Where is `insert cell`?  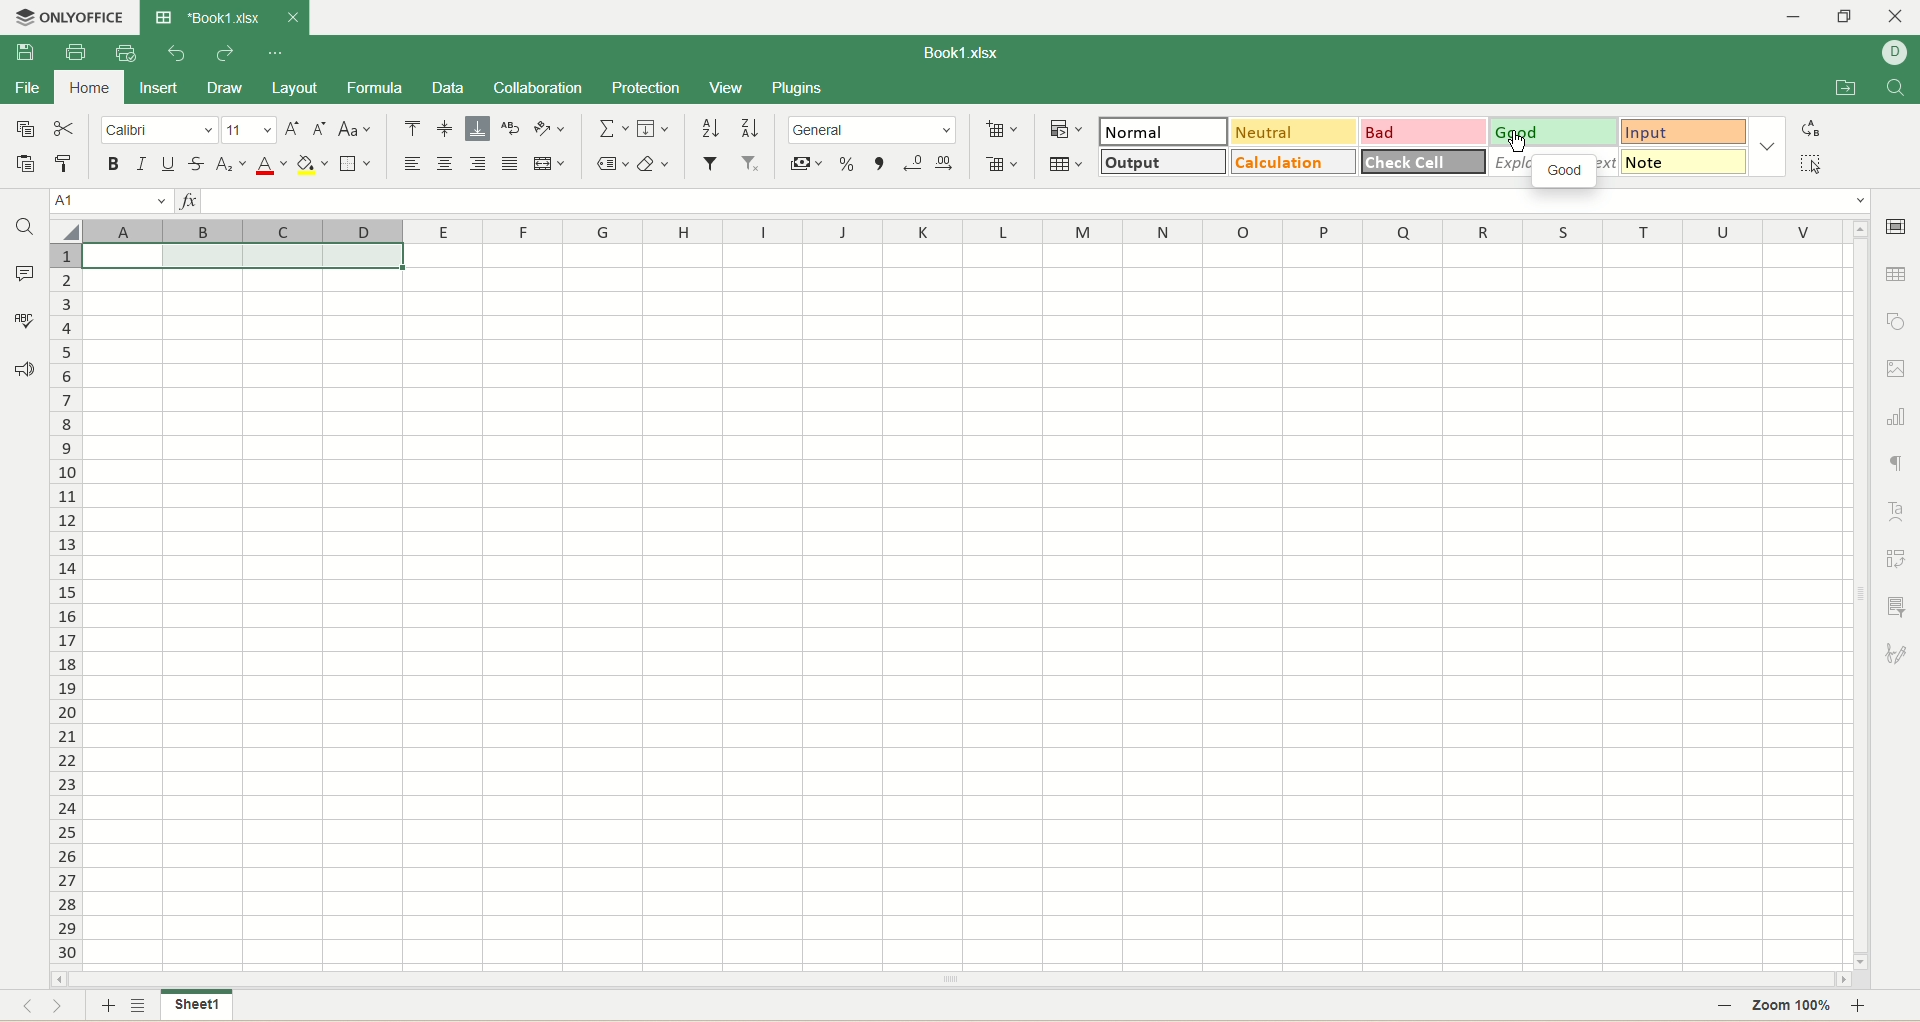
insert cell is located at coordinates (1002, 131).